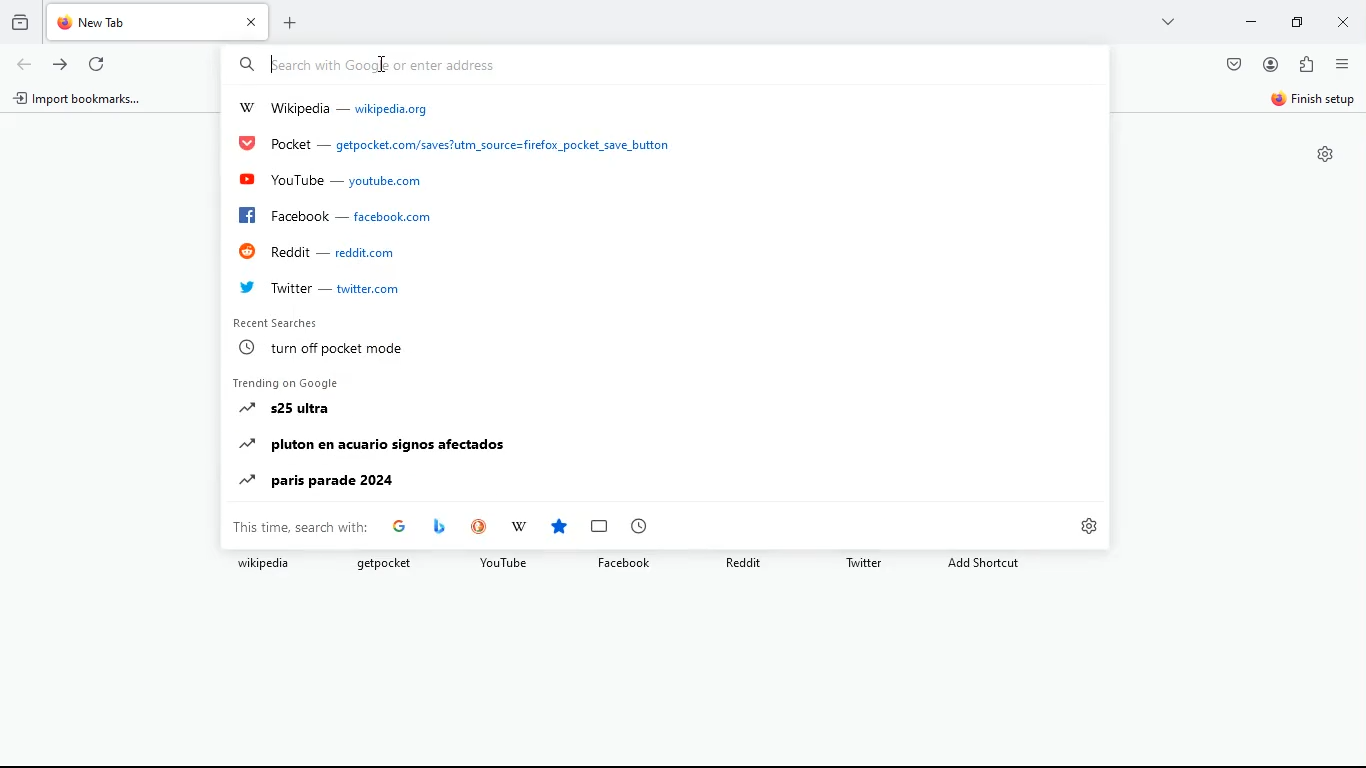 The image size is (1366, 768). I want to click on profile, so click(1272, 65).